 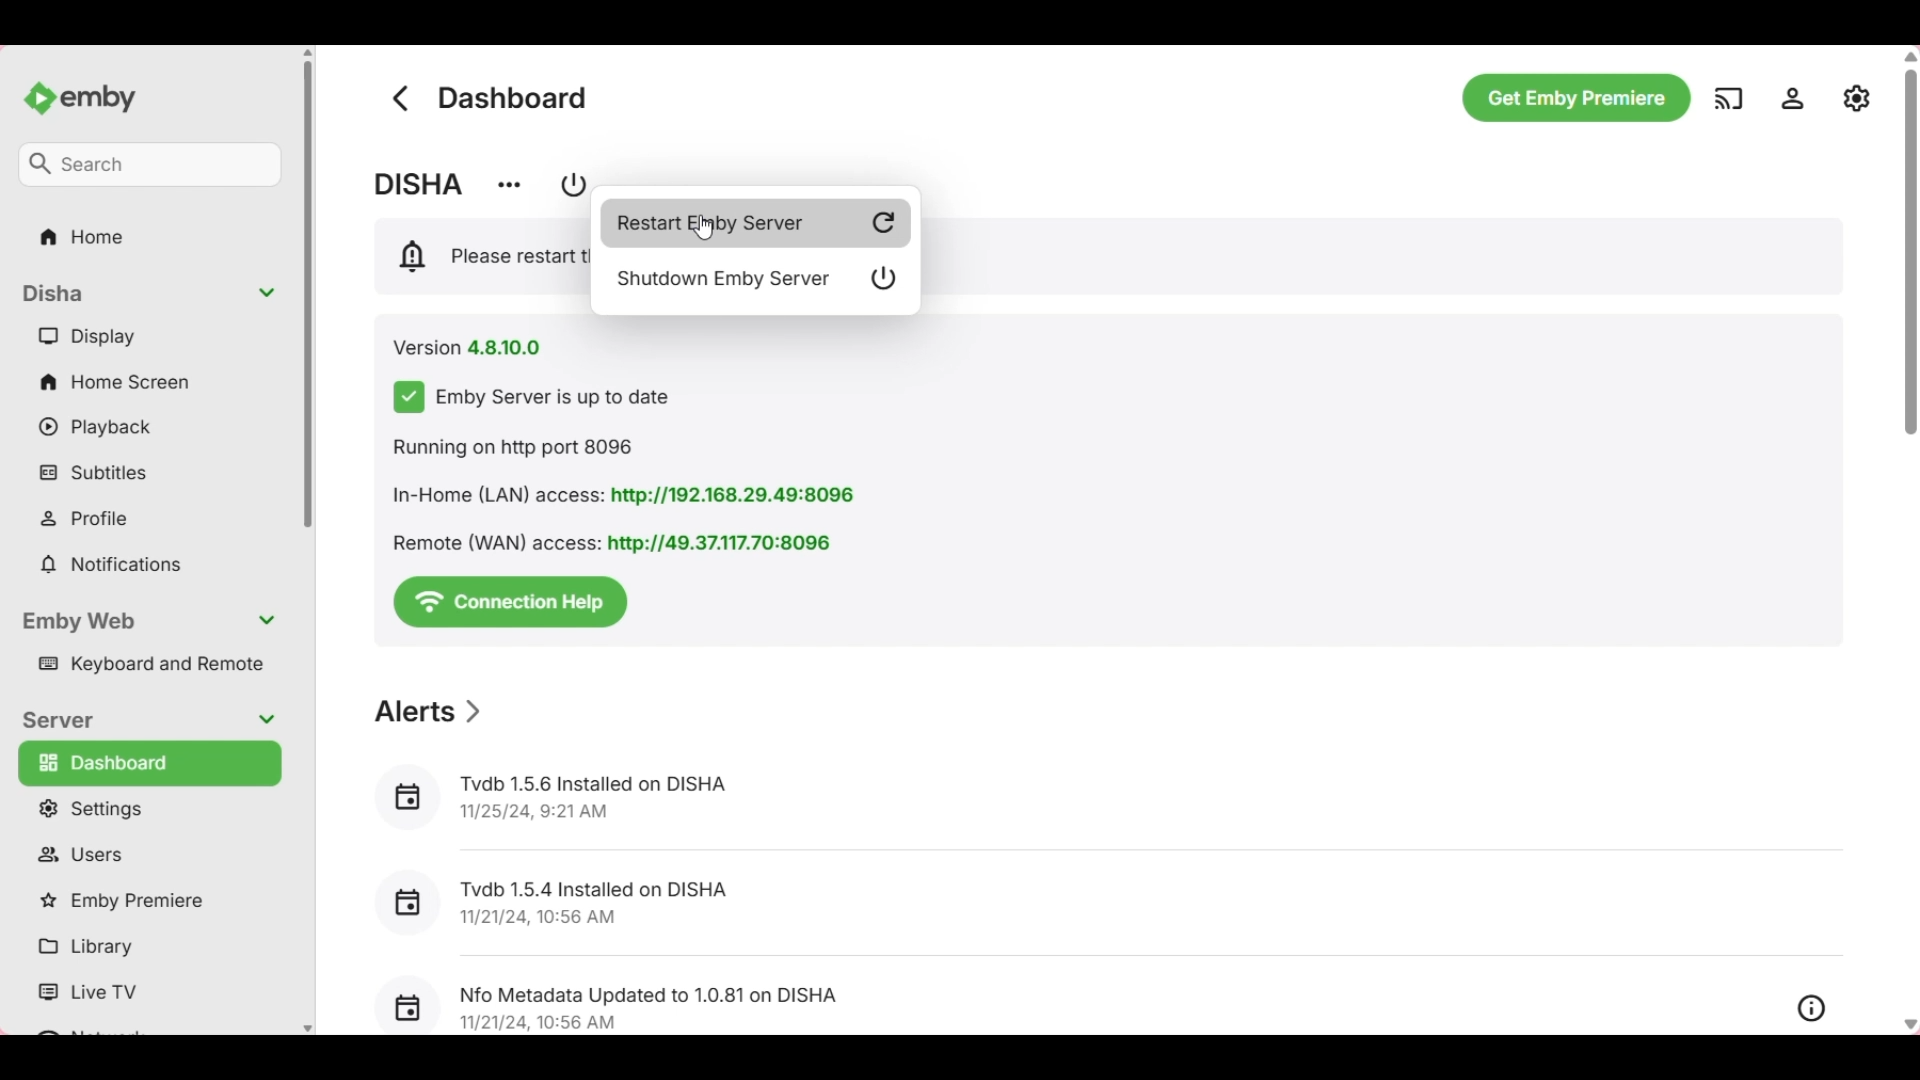 I want to click on Name of account holder, so click(x=419, y=184).